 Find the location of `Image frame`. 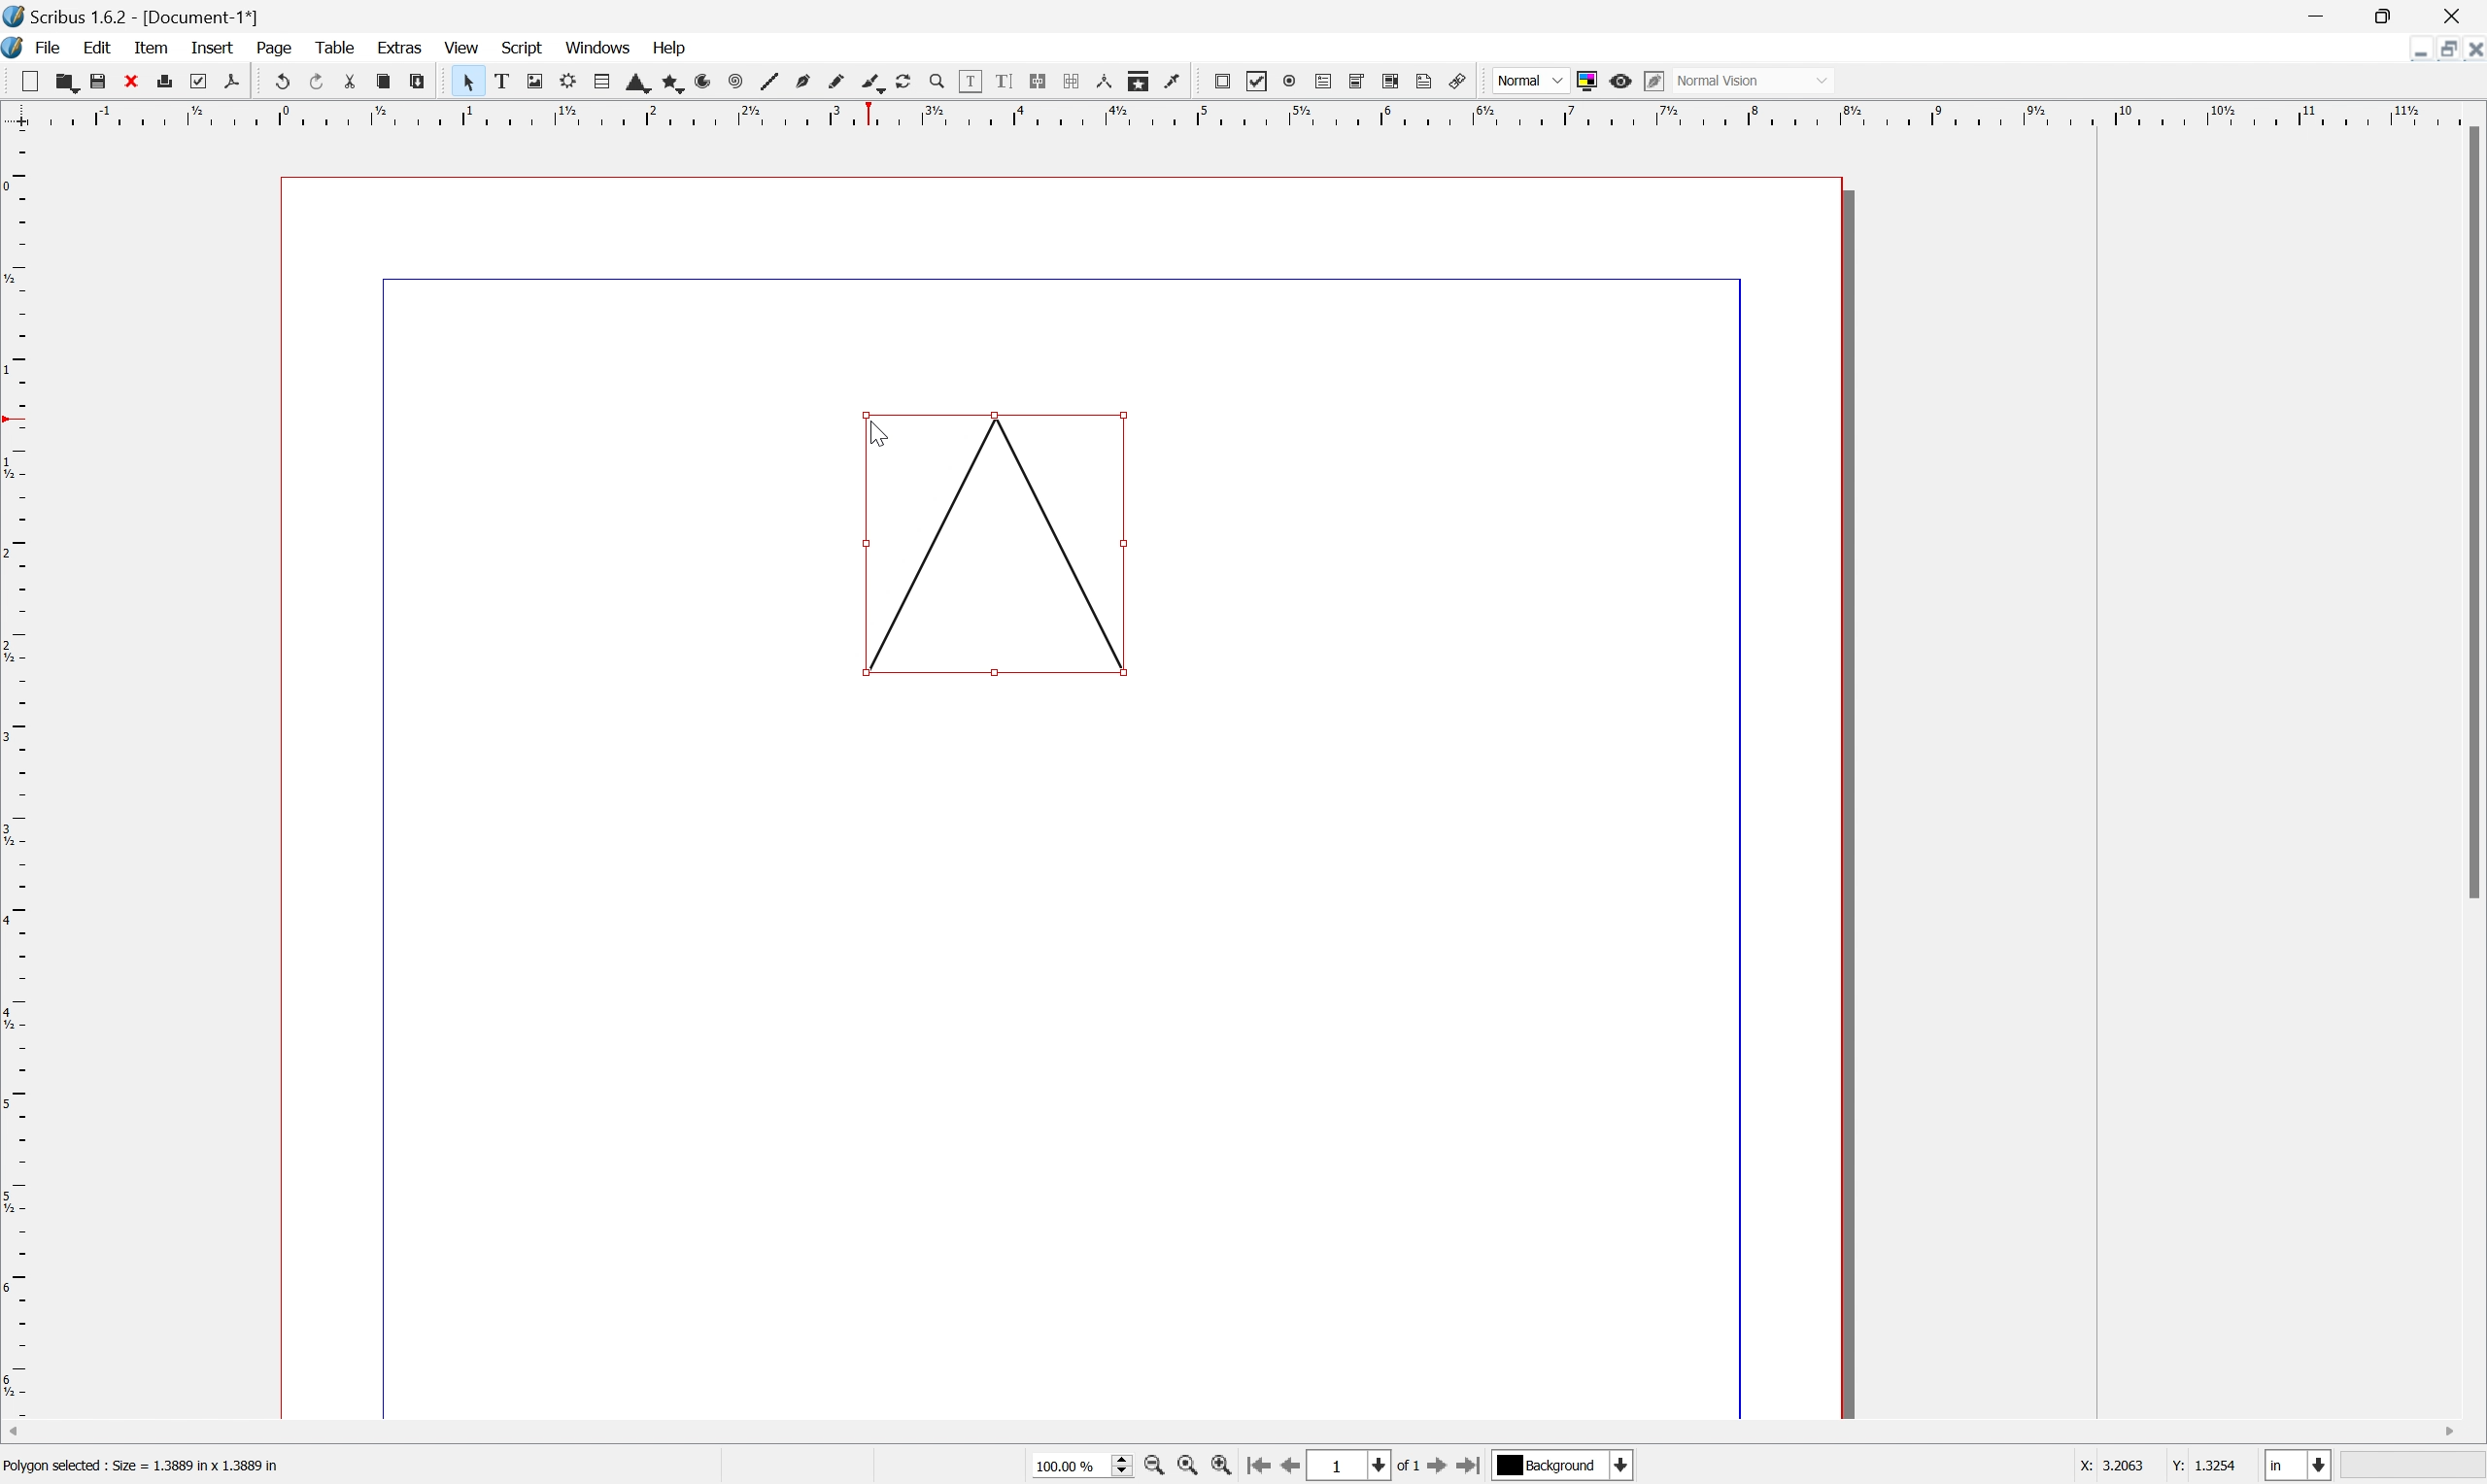

Image frame is located at coordinates (535, 80).